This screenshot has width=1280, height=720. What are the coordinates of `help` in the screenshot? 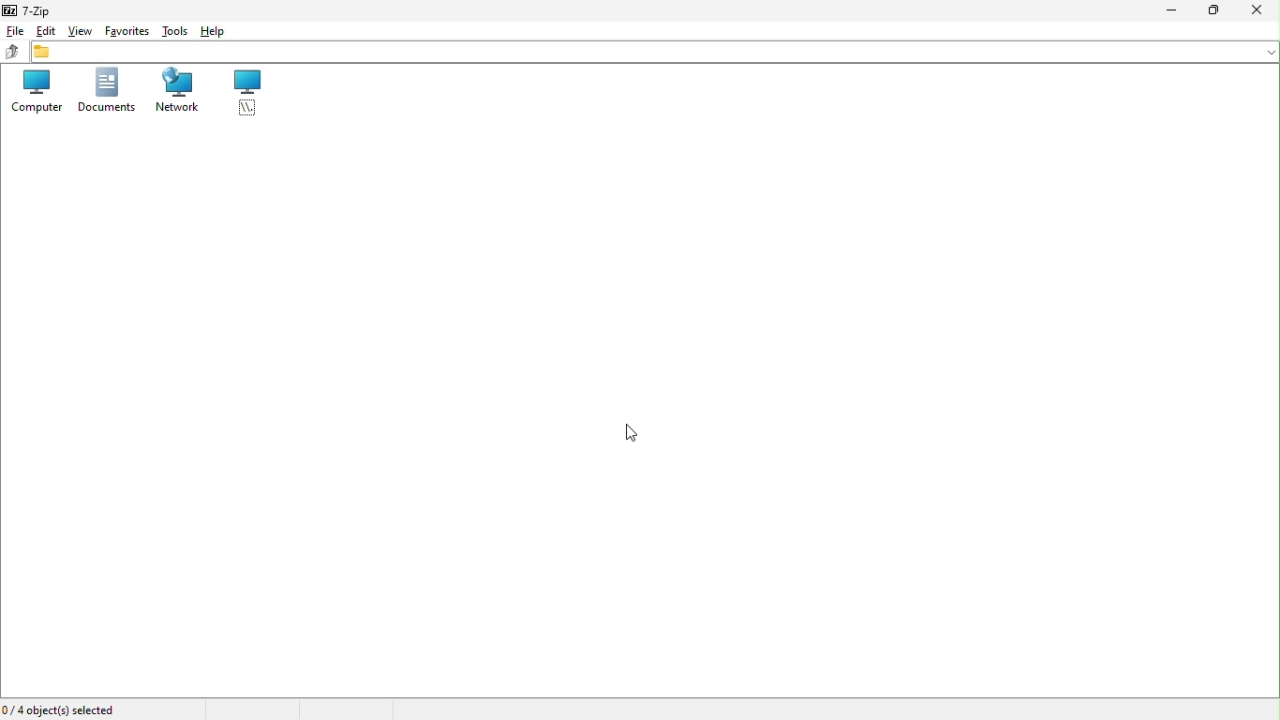 It's located at (215, 30).